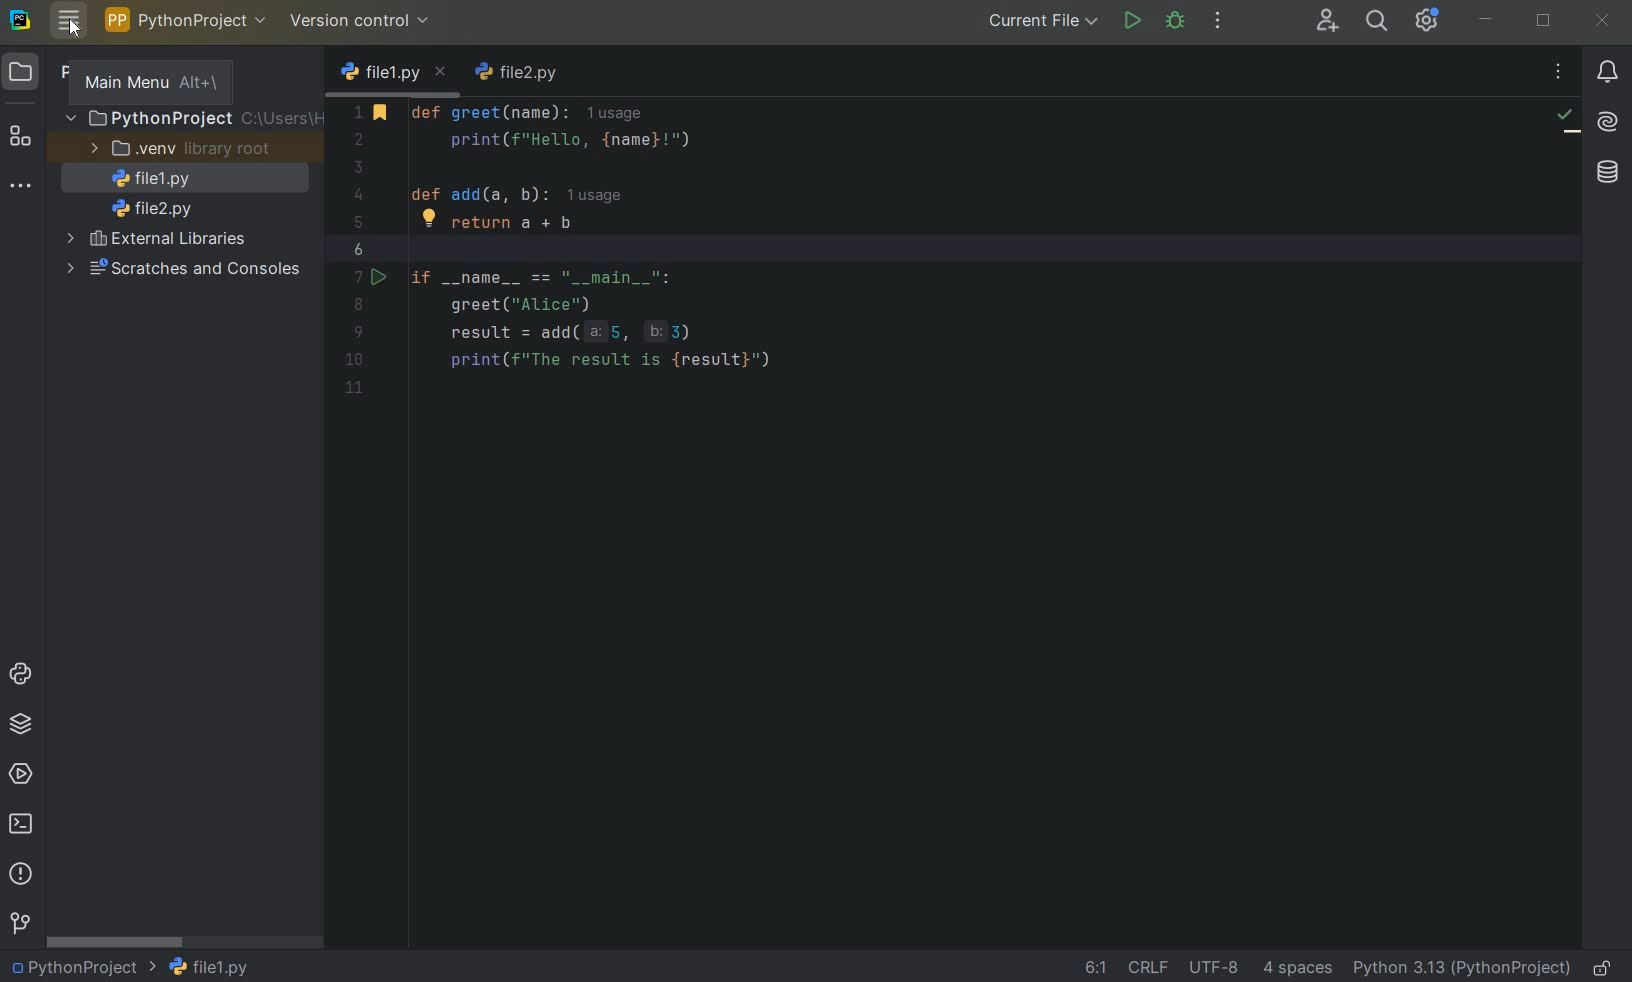  I want to click on project name, so click(82, 969).